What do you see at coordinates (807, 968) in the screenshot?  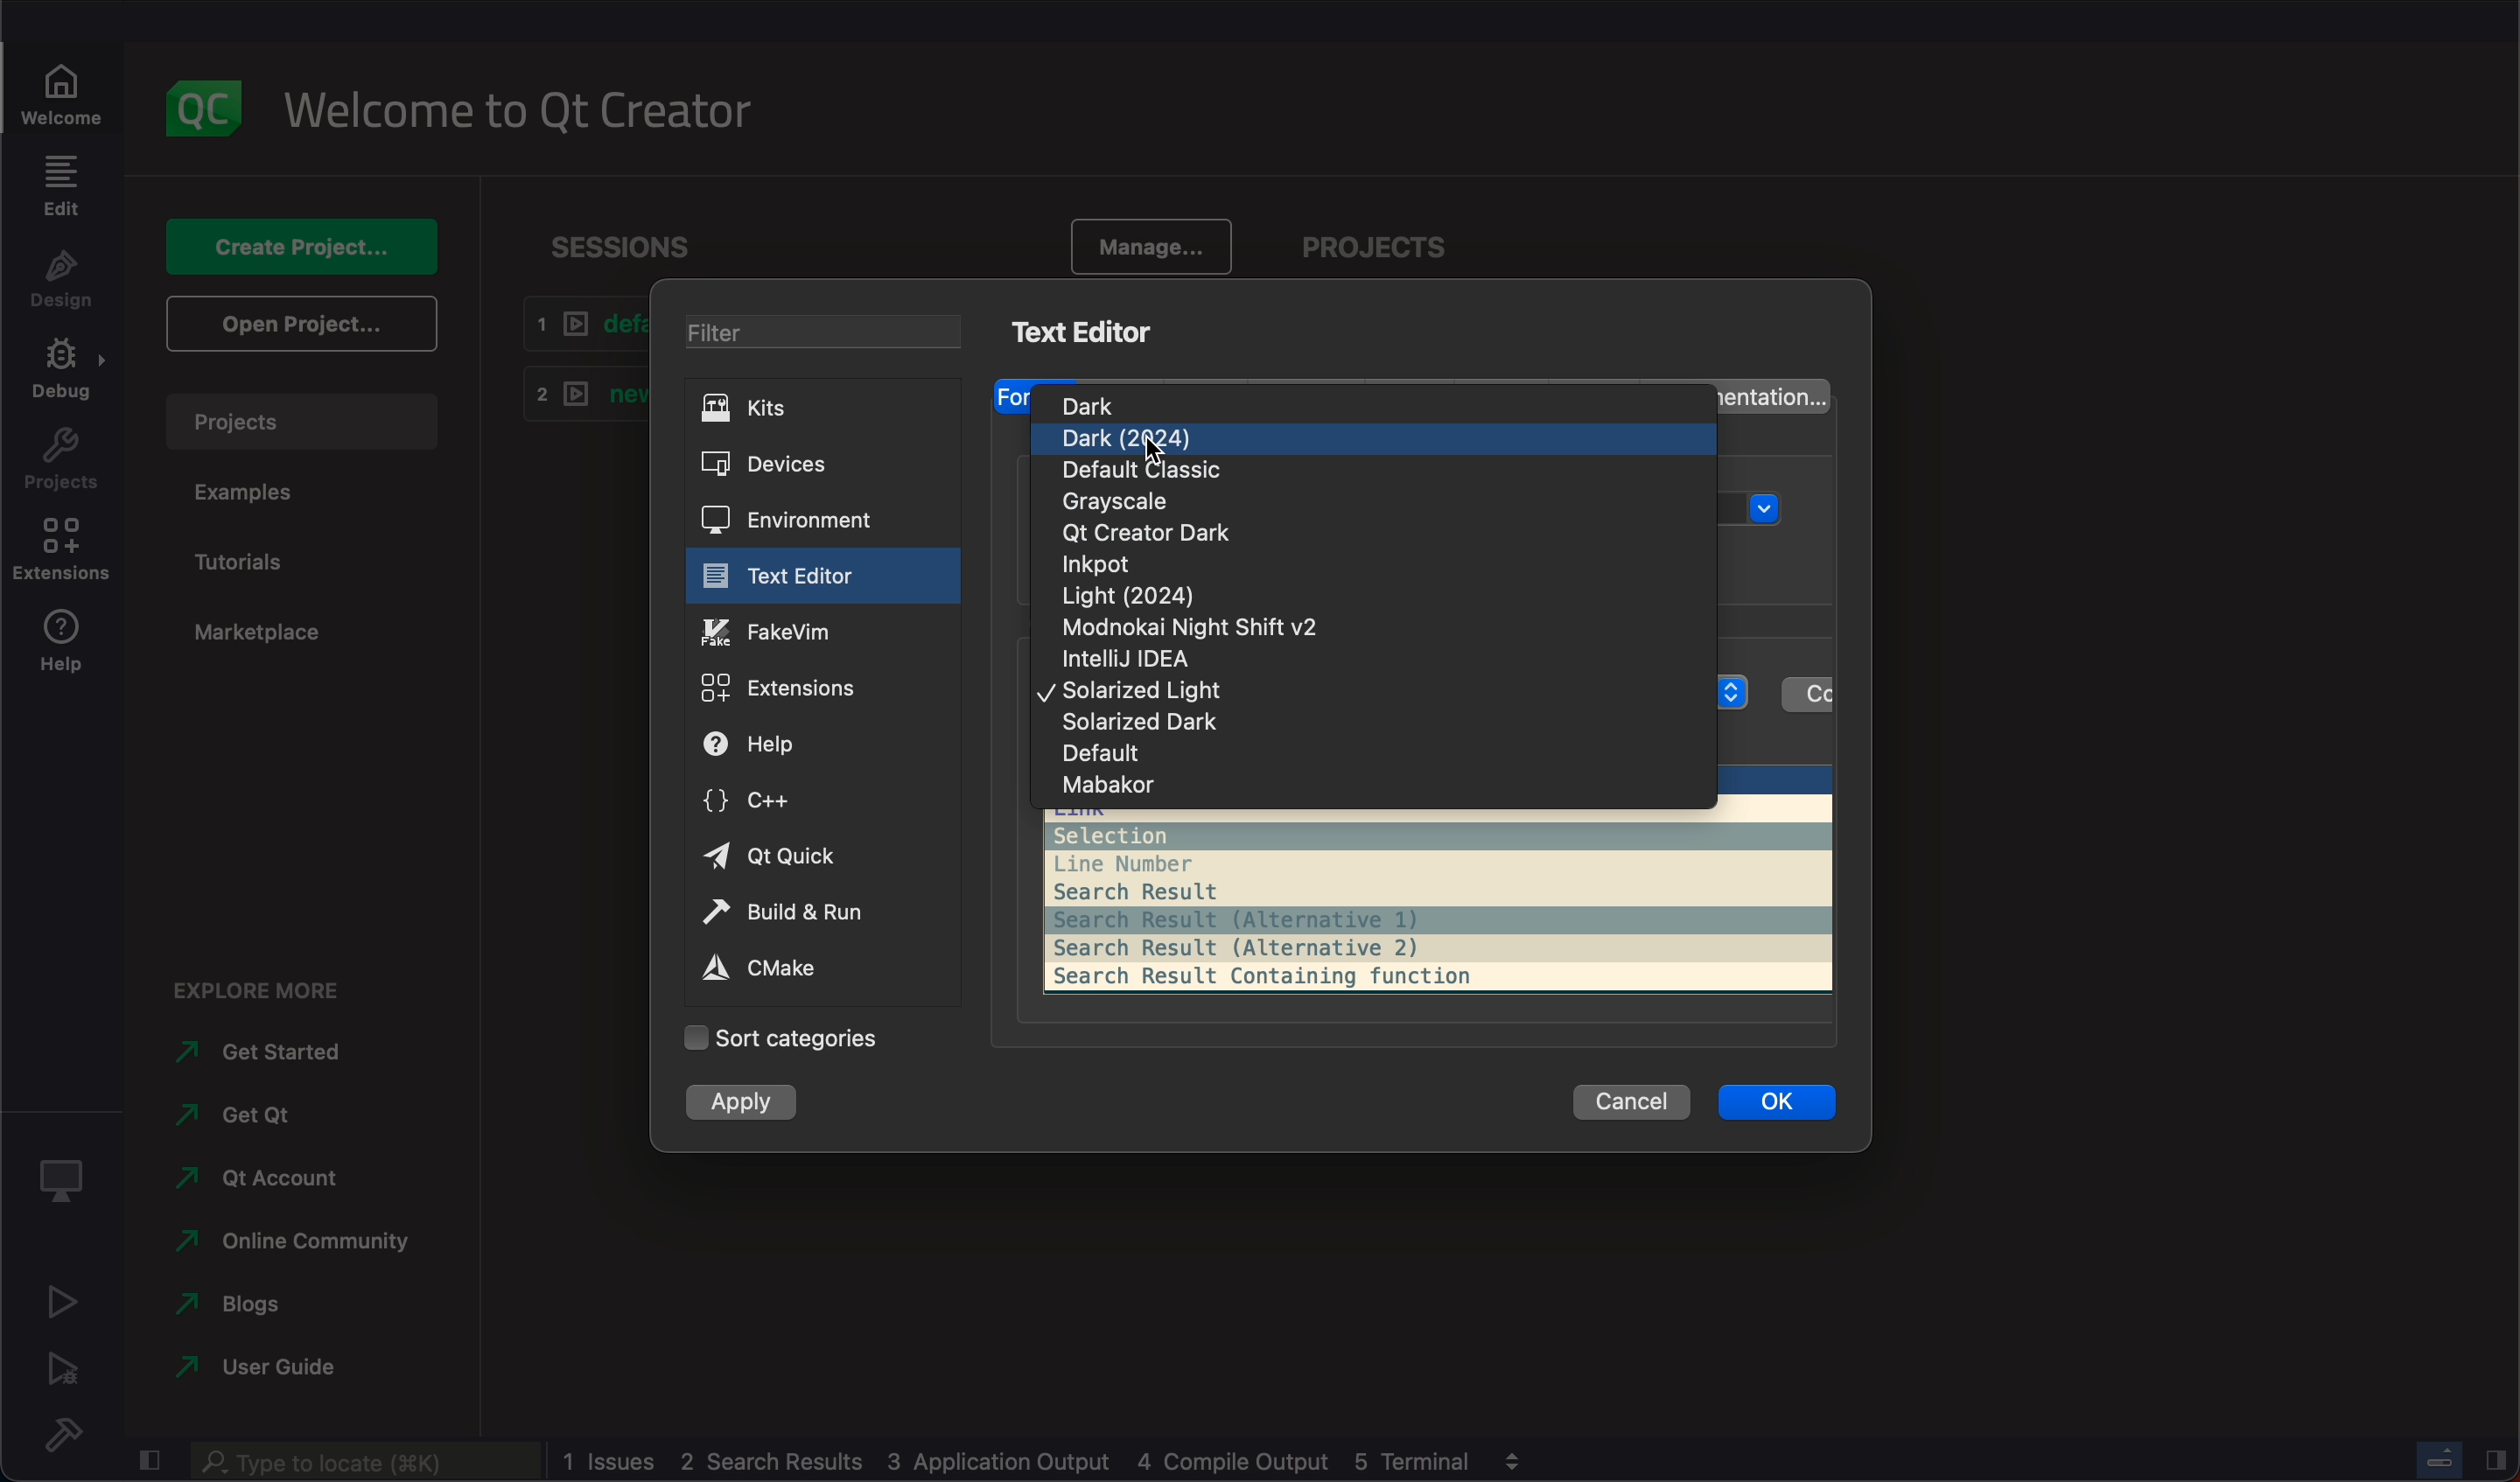 I see `cmake` at bounding box center [807, 968].